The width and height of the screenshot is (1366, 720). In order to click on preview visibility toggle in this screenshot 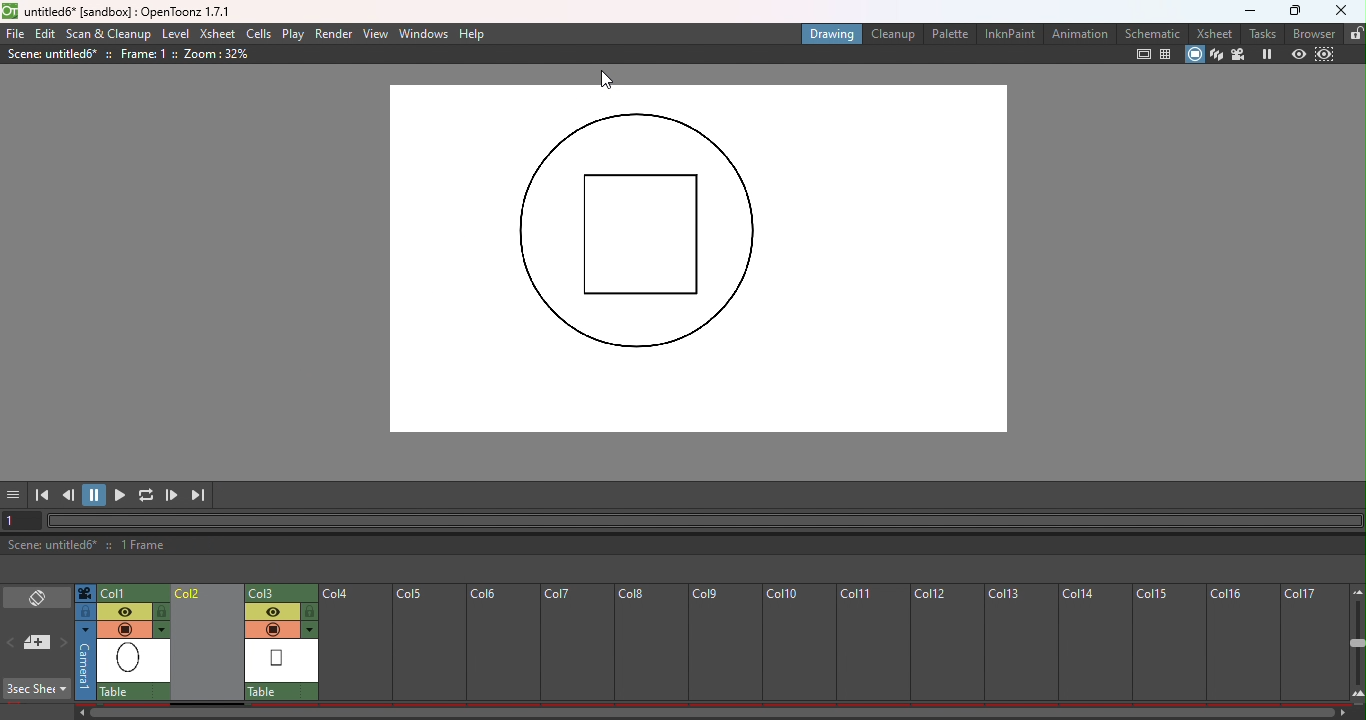, I will do `click(272, 611)`.